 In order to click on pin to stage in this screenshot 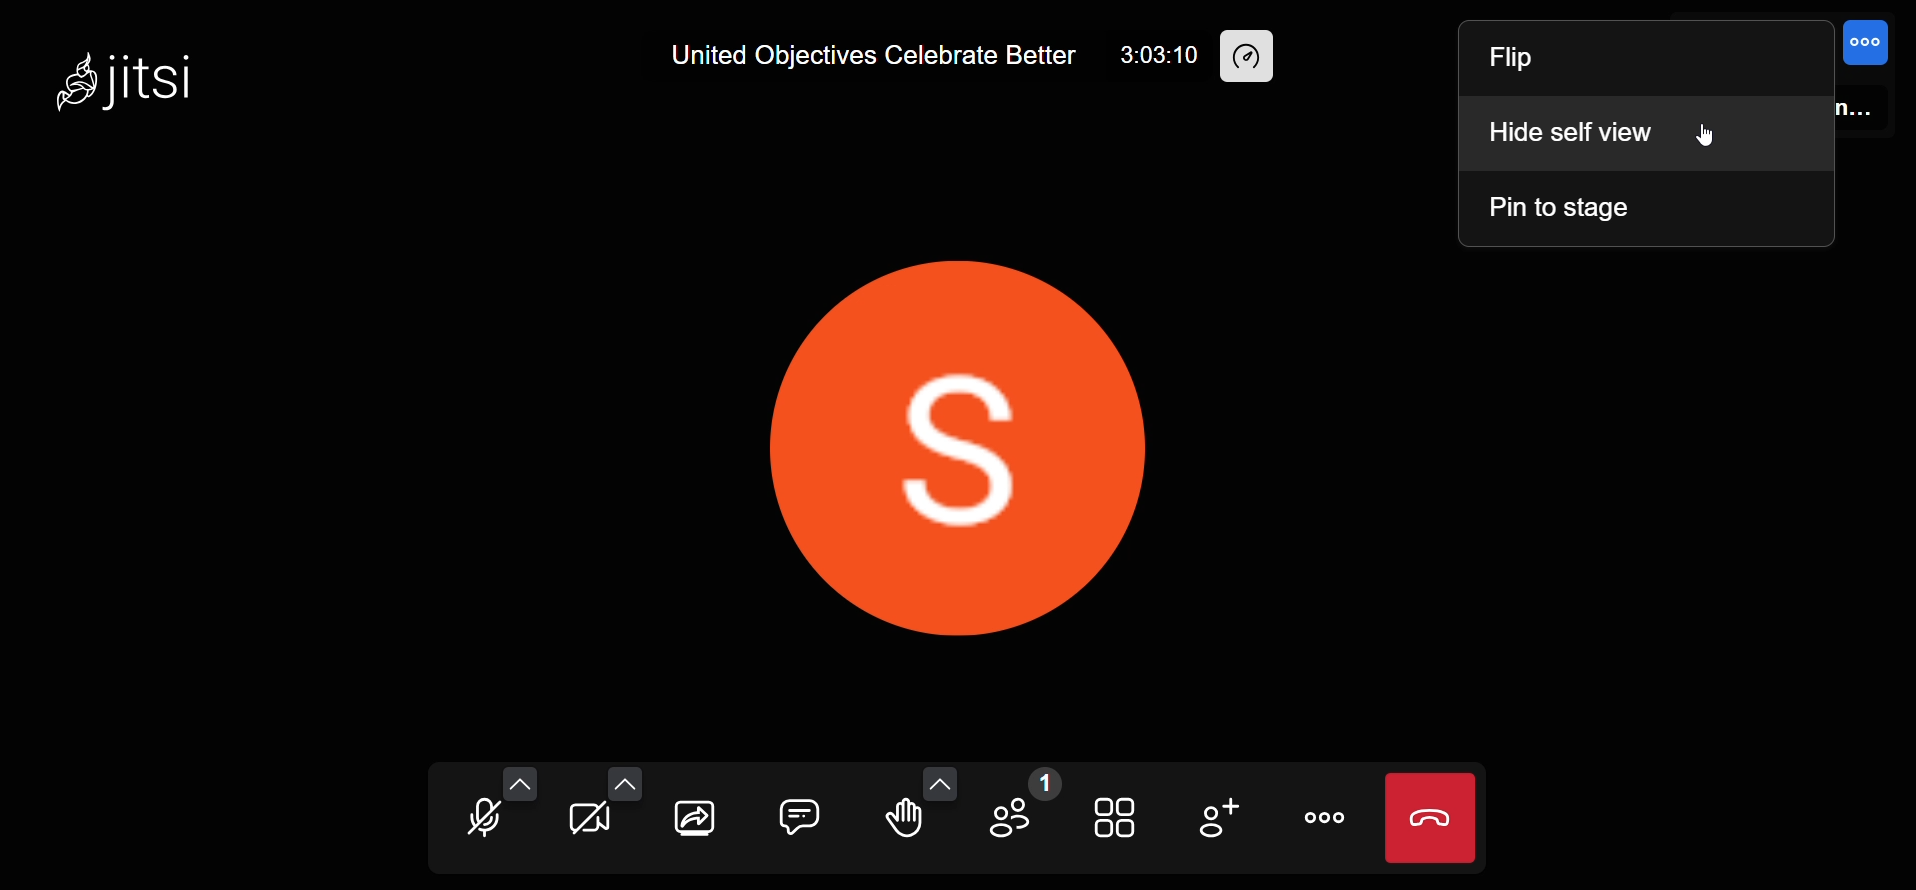, I will do `click(1563, 208)`.